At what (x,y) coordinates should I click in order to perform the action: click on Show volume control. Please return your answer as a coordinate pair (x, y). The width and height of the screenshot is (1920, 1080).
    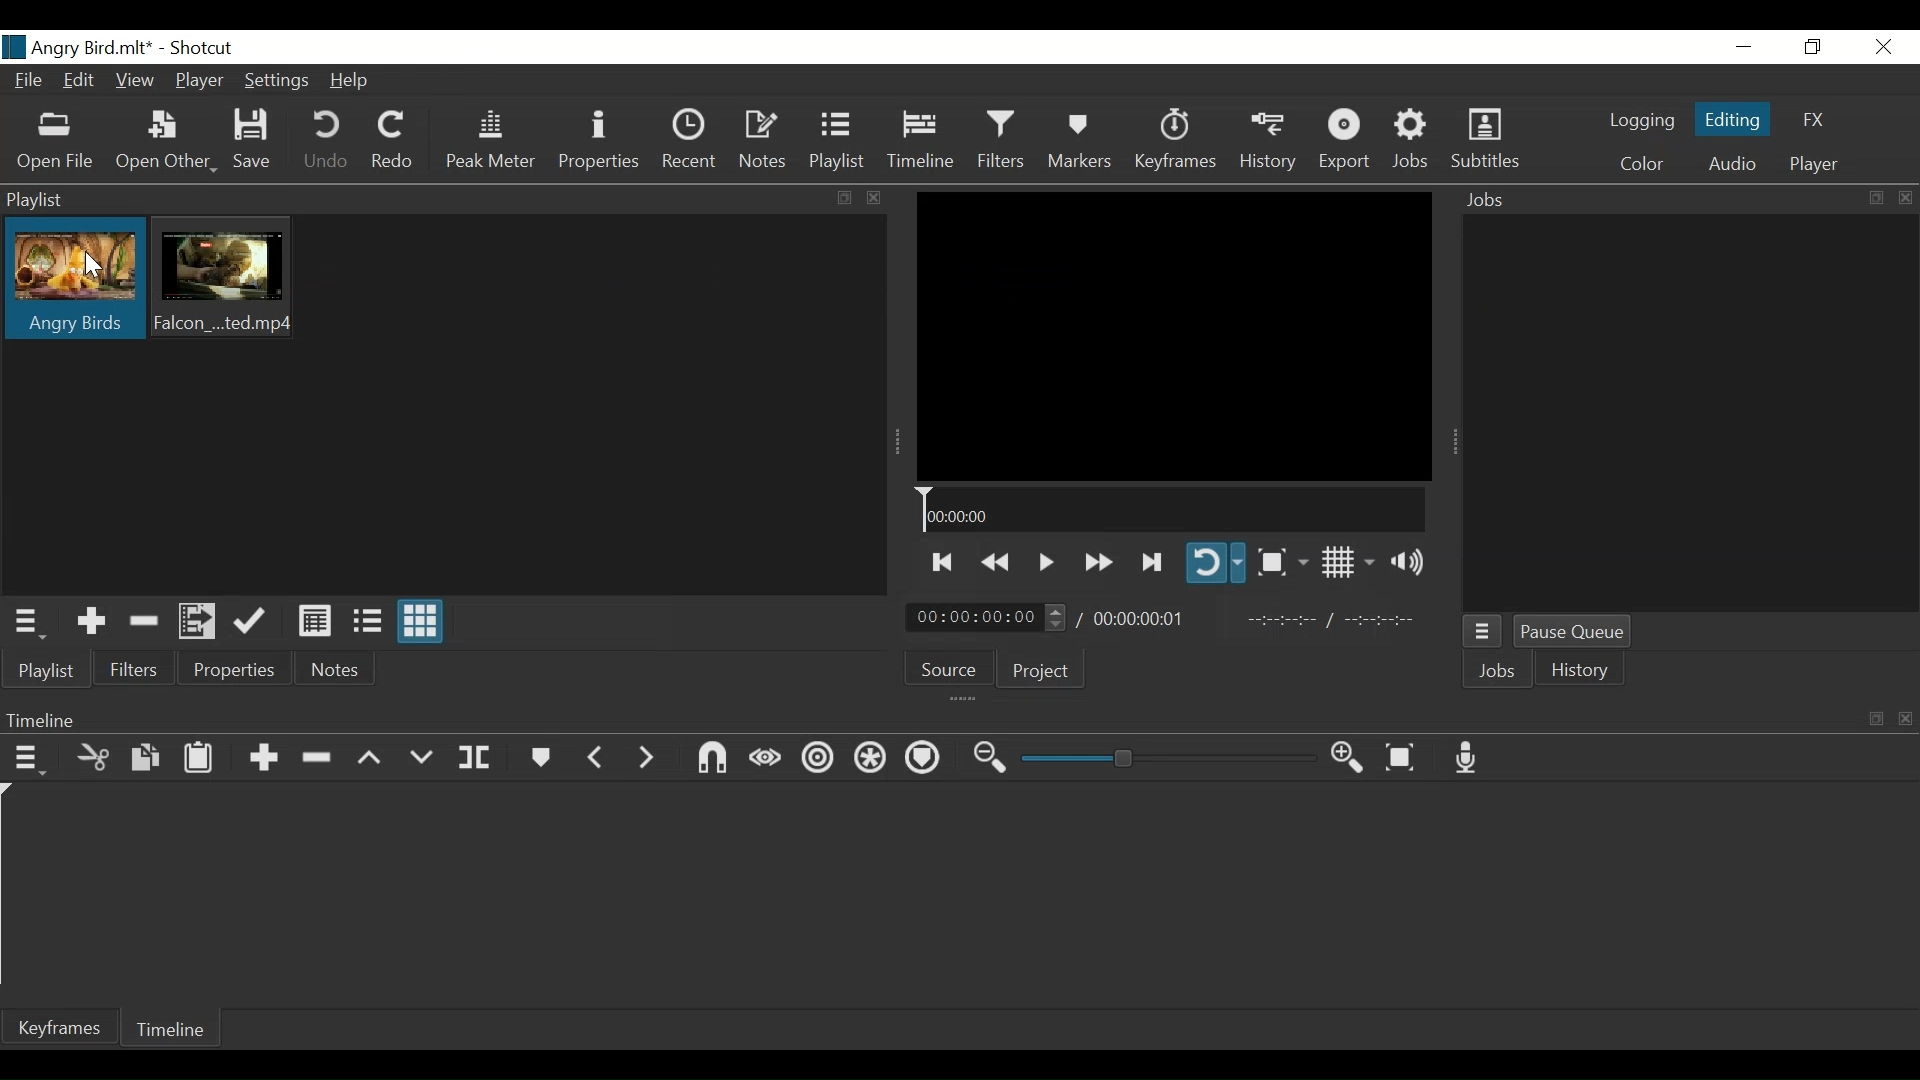
    Looking at the image, I should click on (1411, 563).